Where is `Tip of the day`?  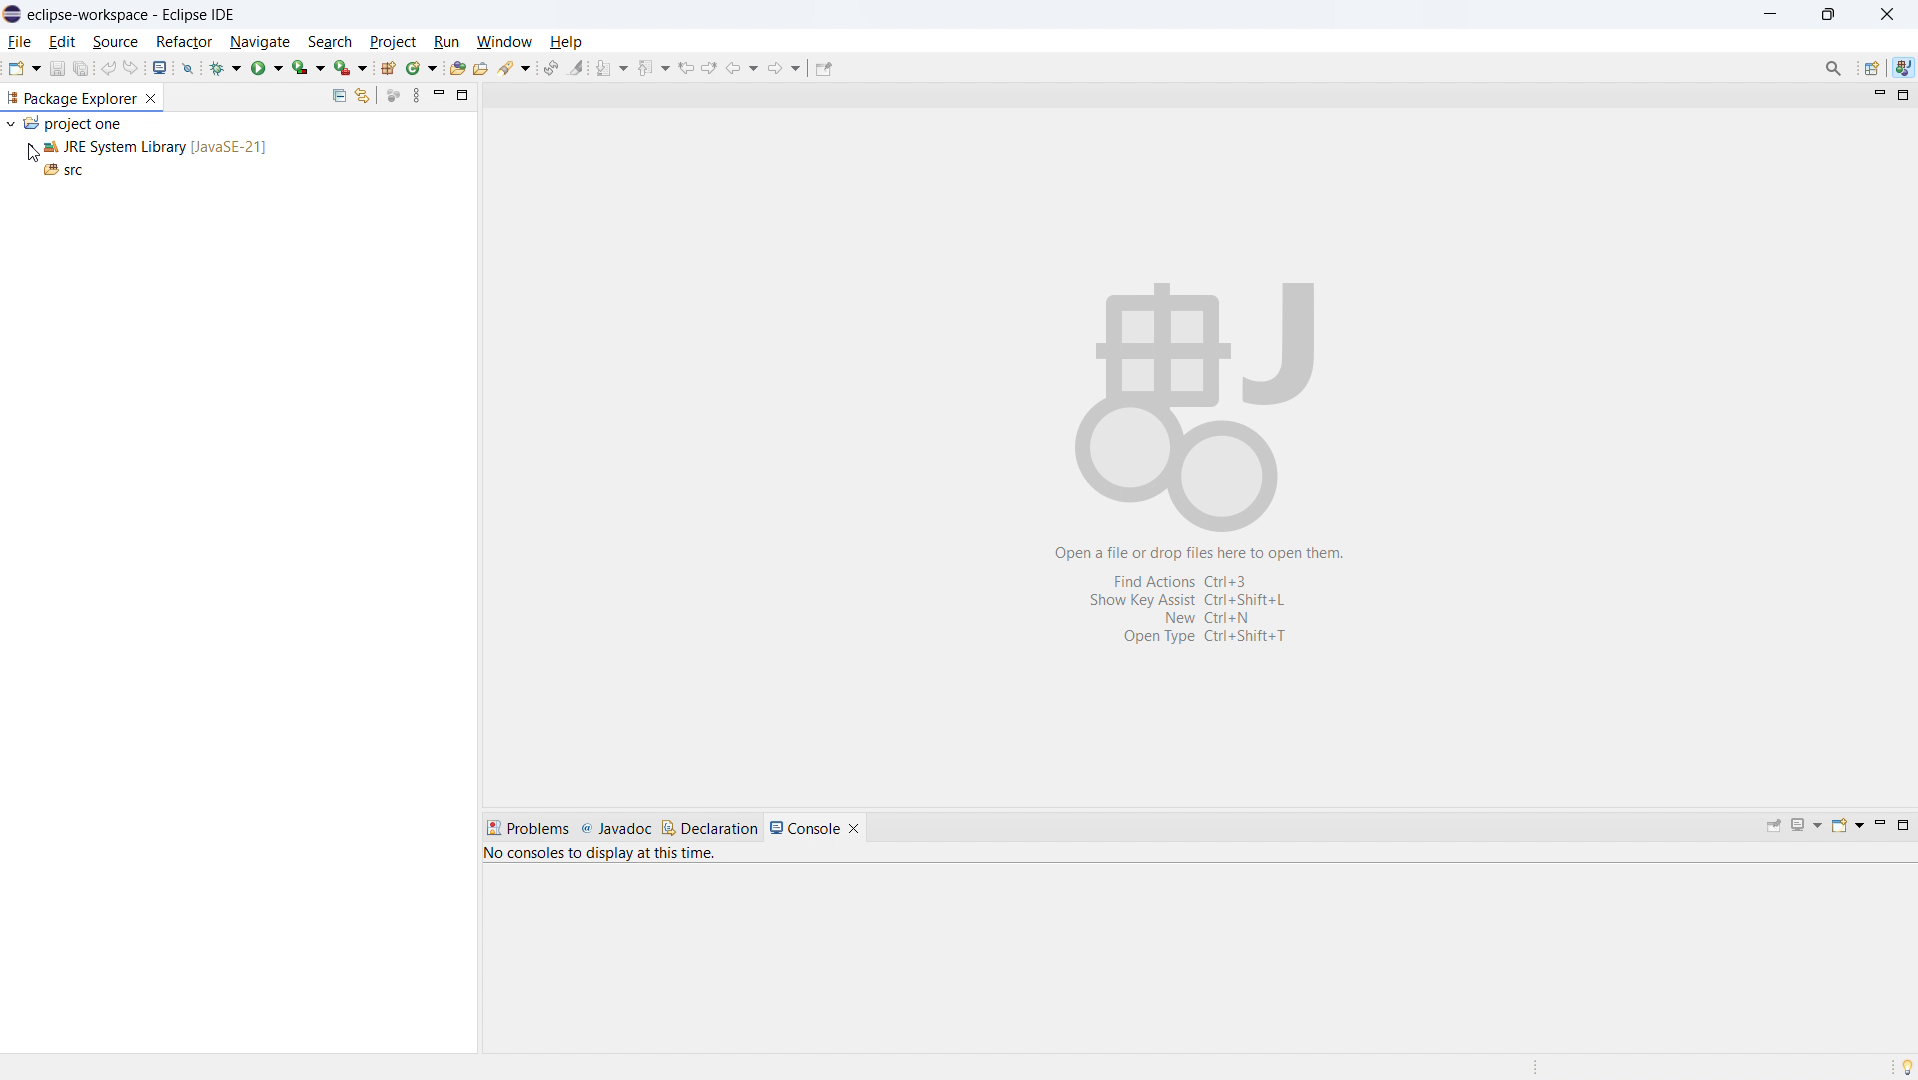
Tip of the day is located at coordinates (1900, 1061).